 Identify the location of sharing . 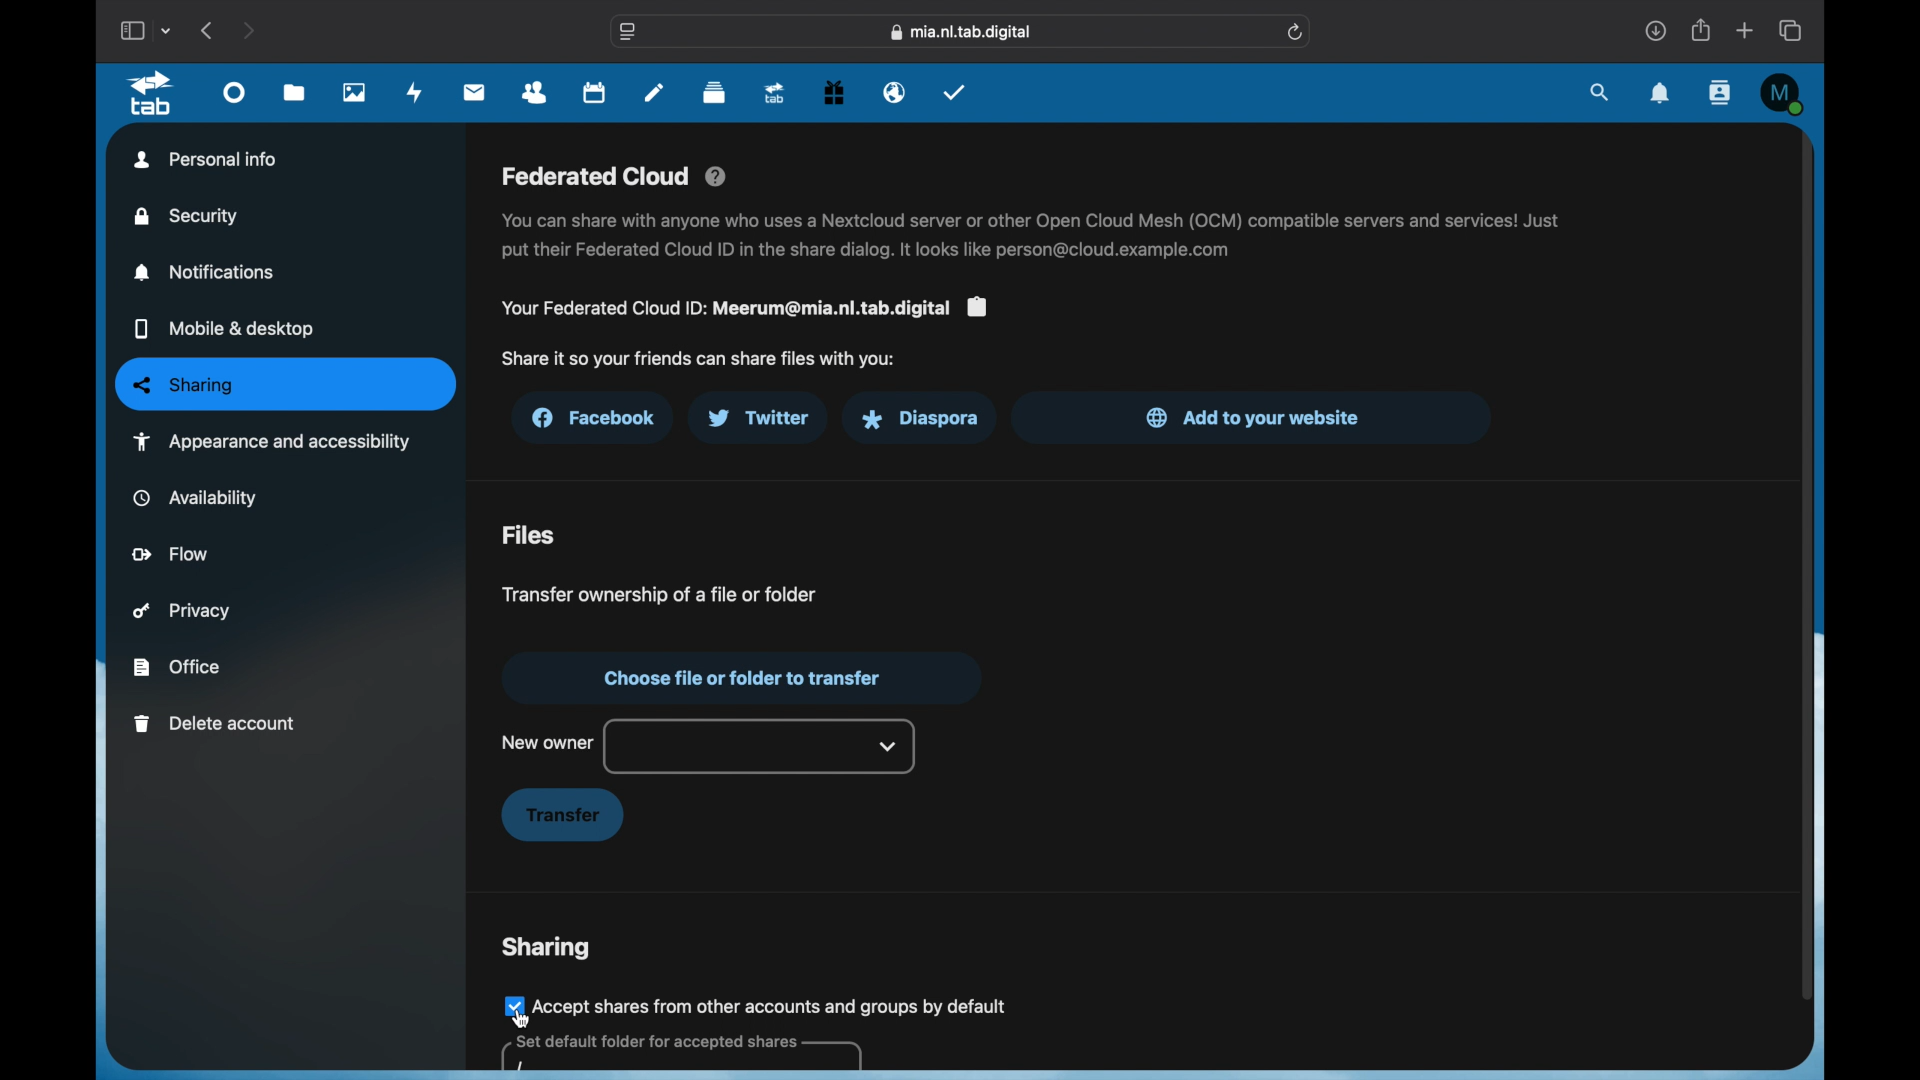
(287, 385).